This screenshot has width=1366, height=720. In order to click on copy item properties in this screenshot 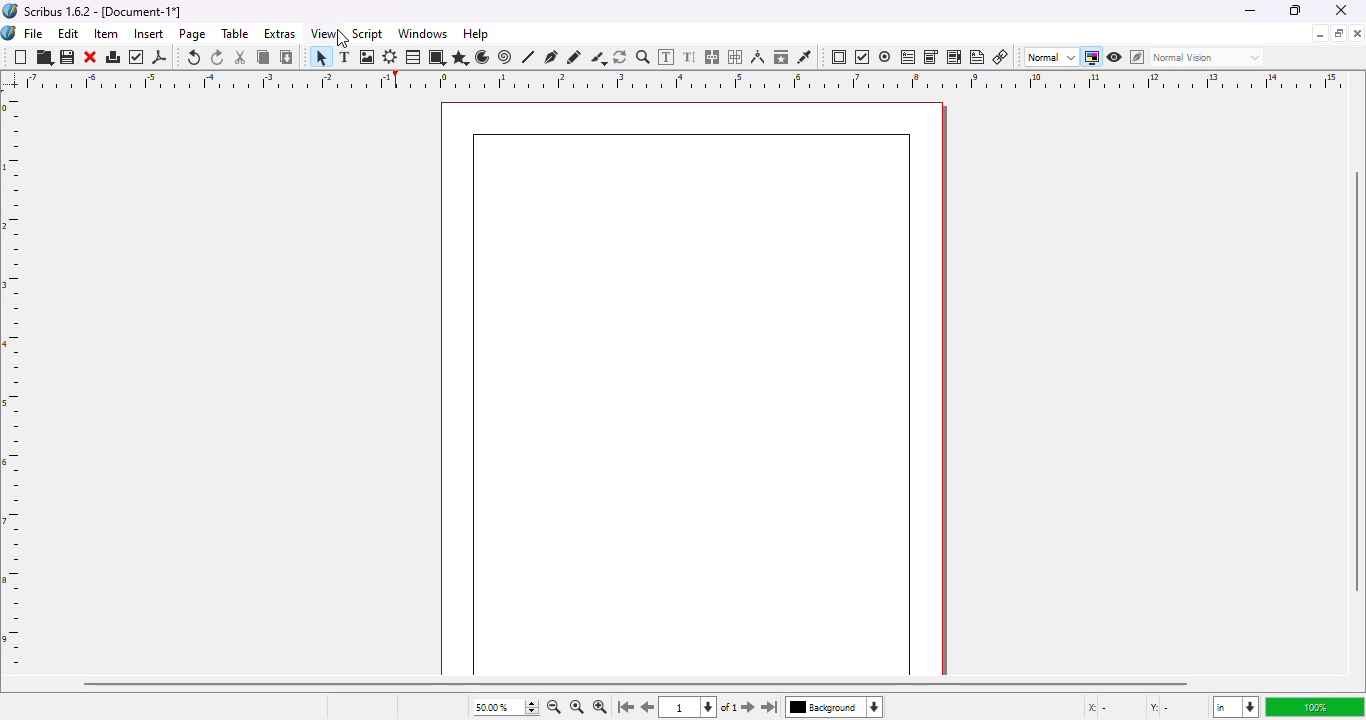, I will do `click(781, 56)`.